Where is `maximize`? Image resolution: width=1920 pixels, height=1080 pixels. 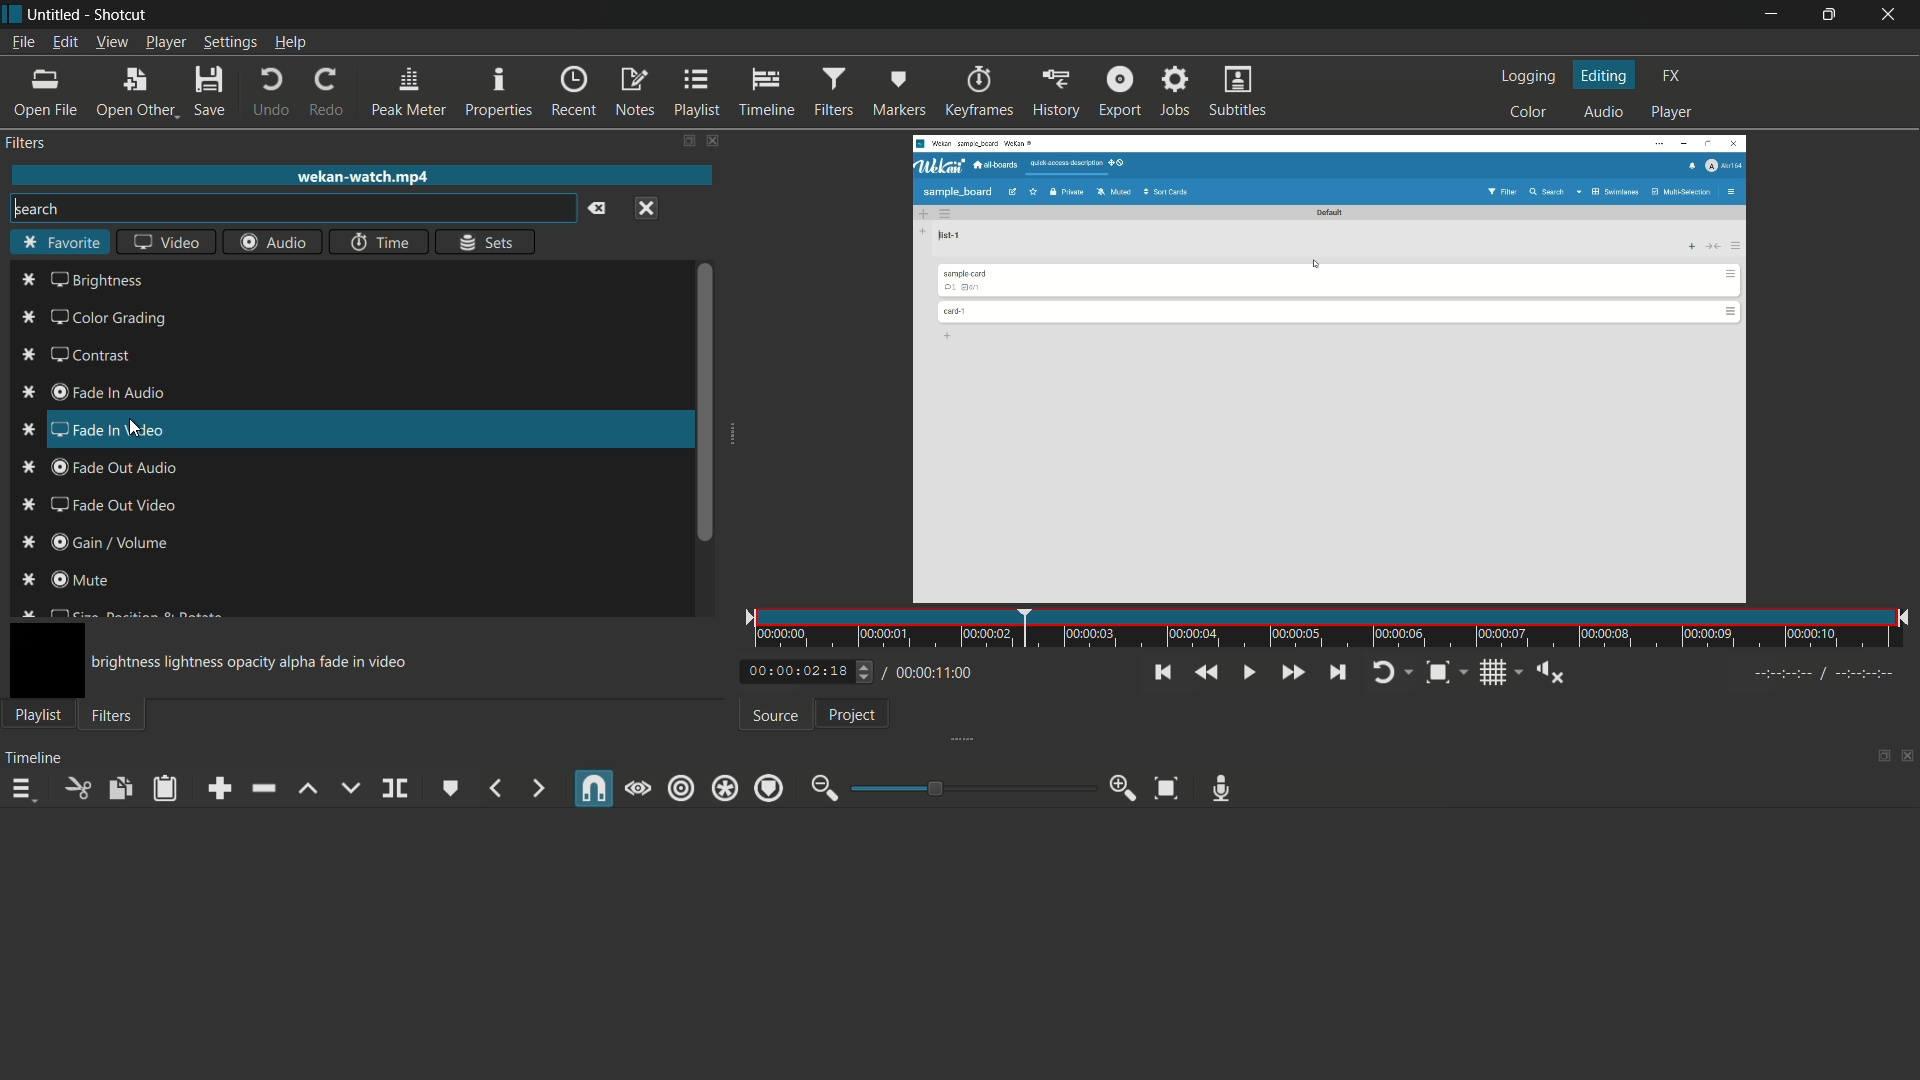
maximize is located at coordinates (1831, 15).